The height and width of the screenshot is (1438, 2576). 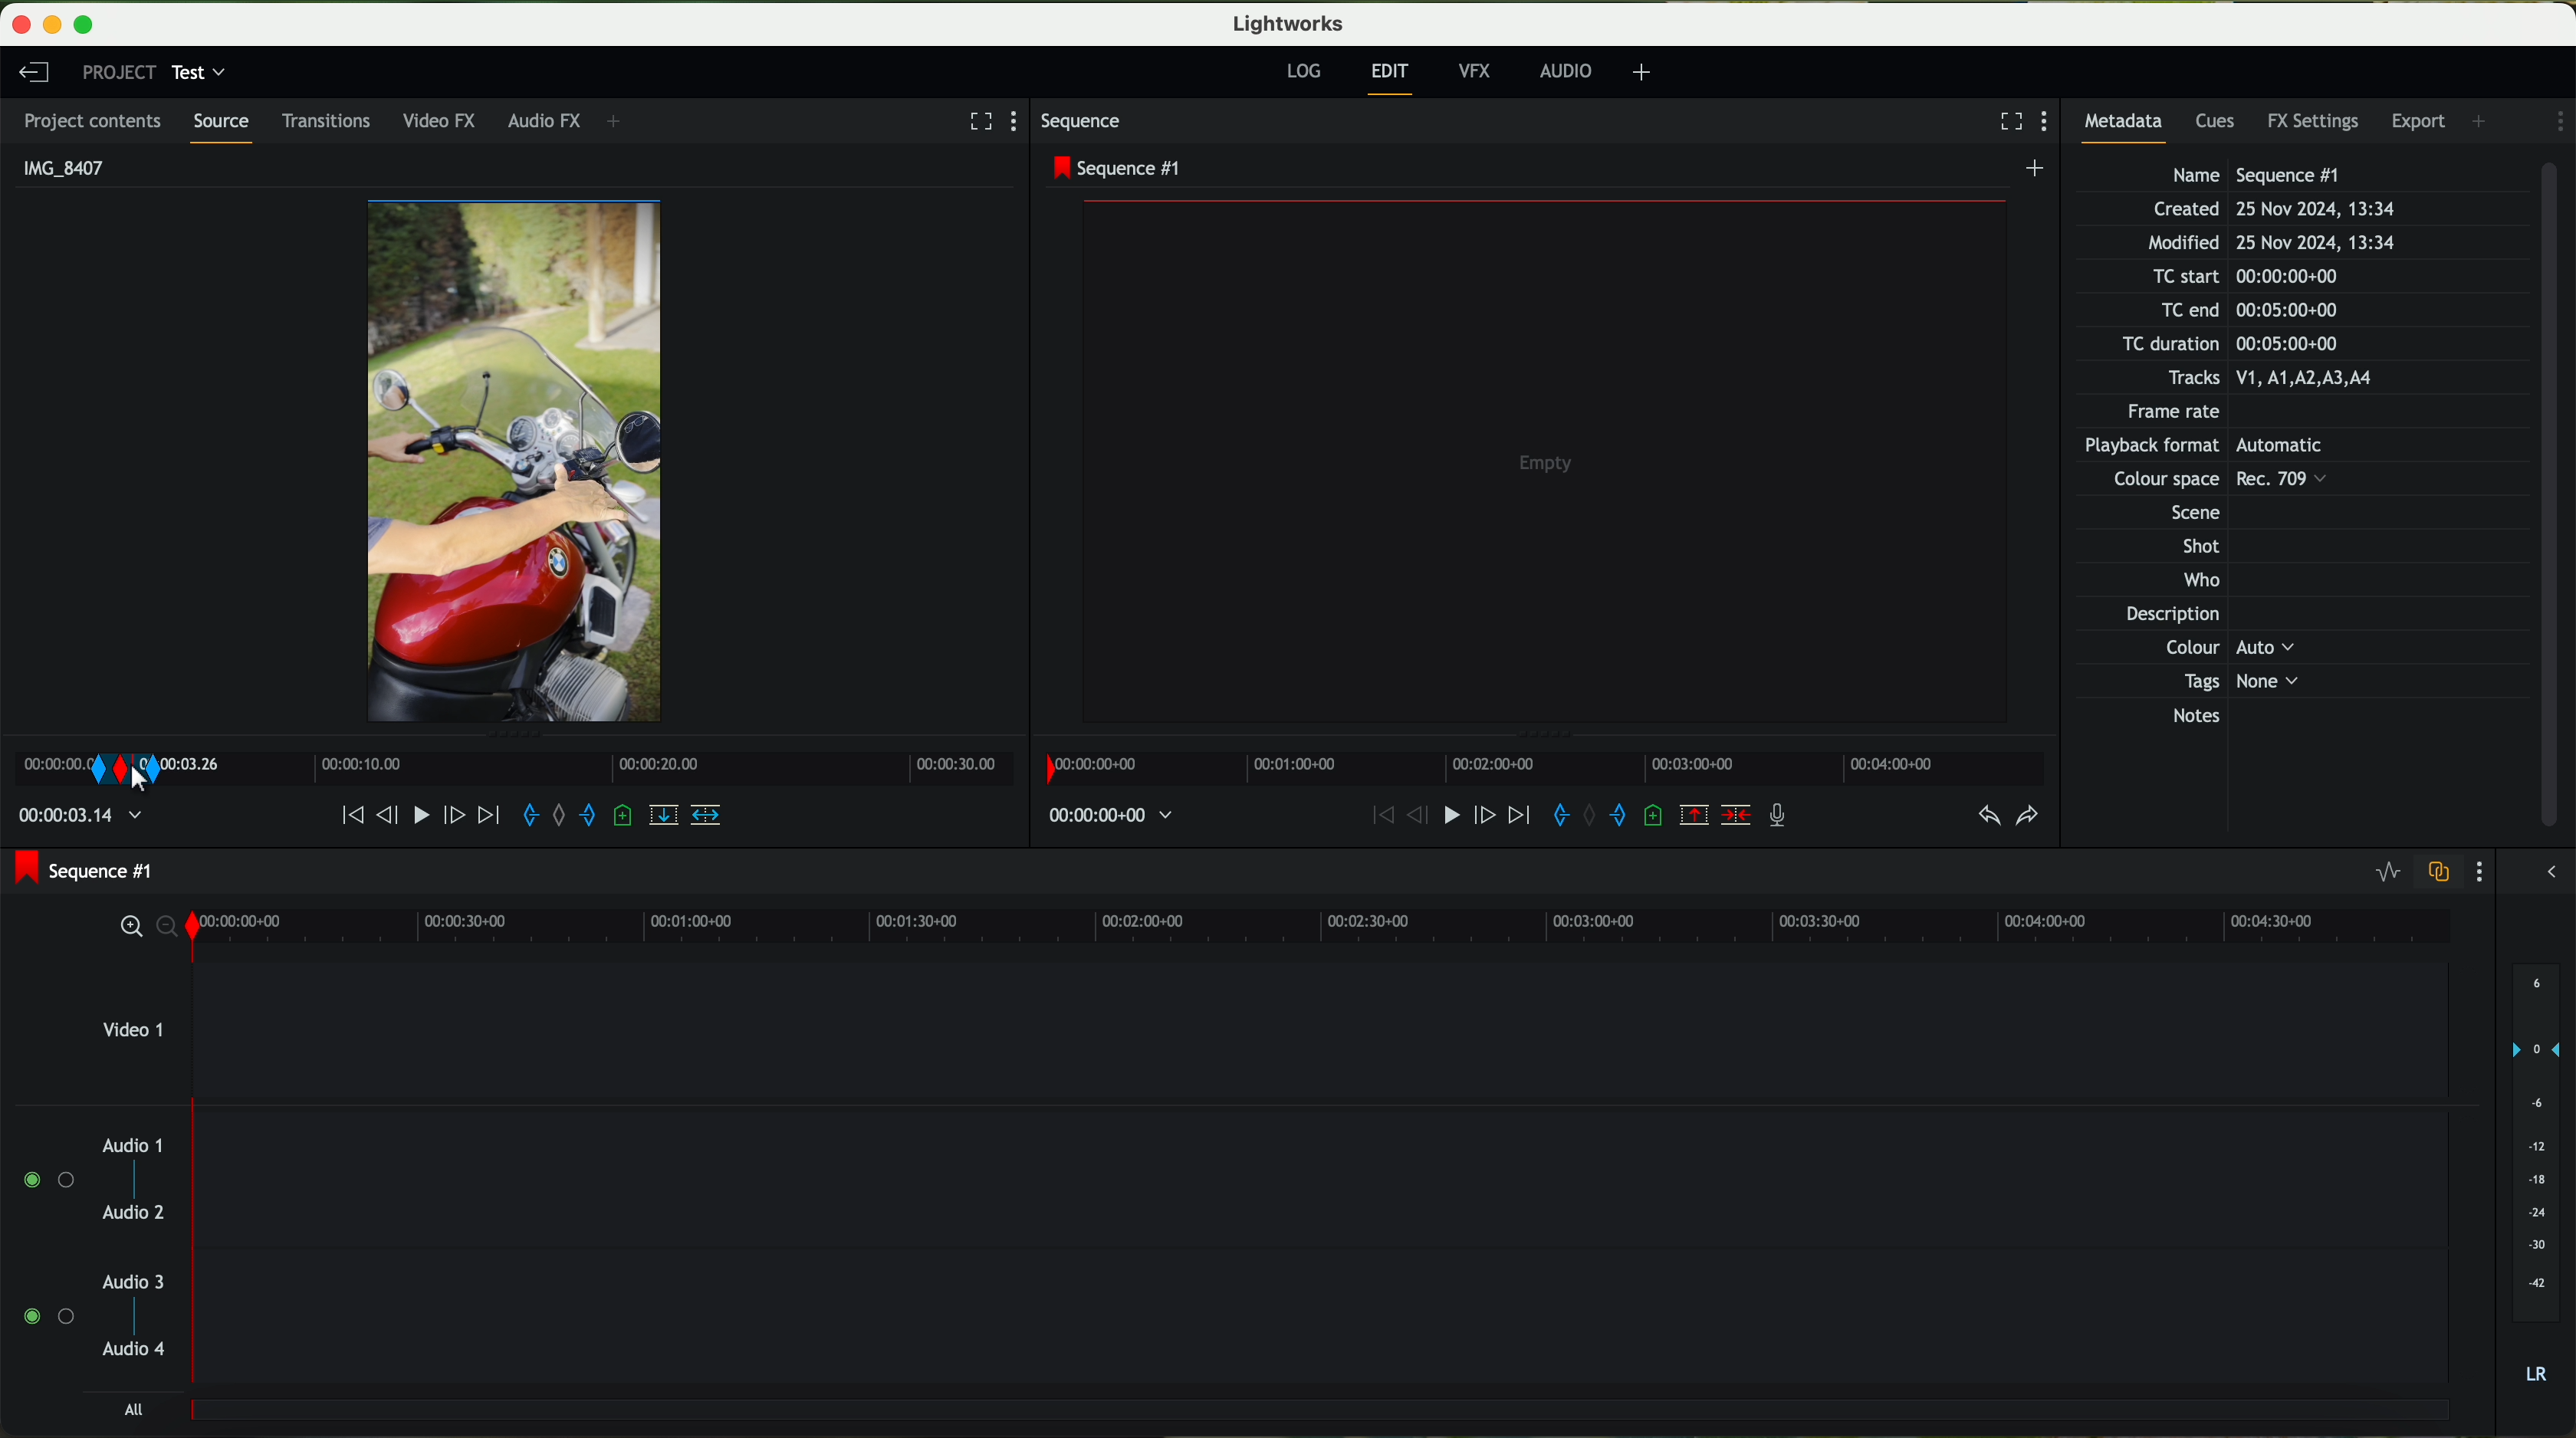 I want to click on fullscreen, so click(x=2003, y=121).